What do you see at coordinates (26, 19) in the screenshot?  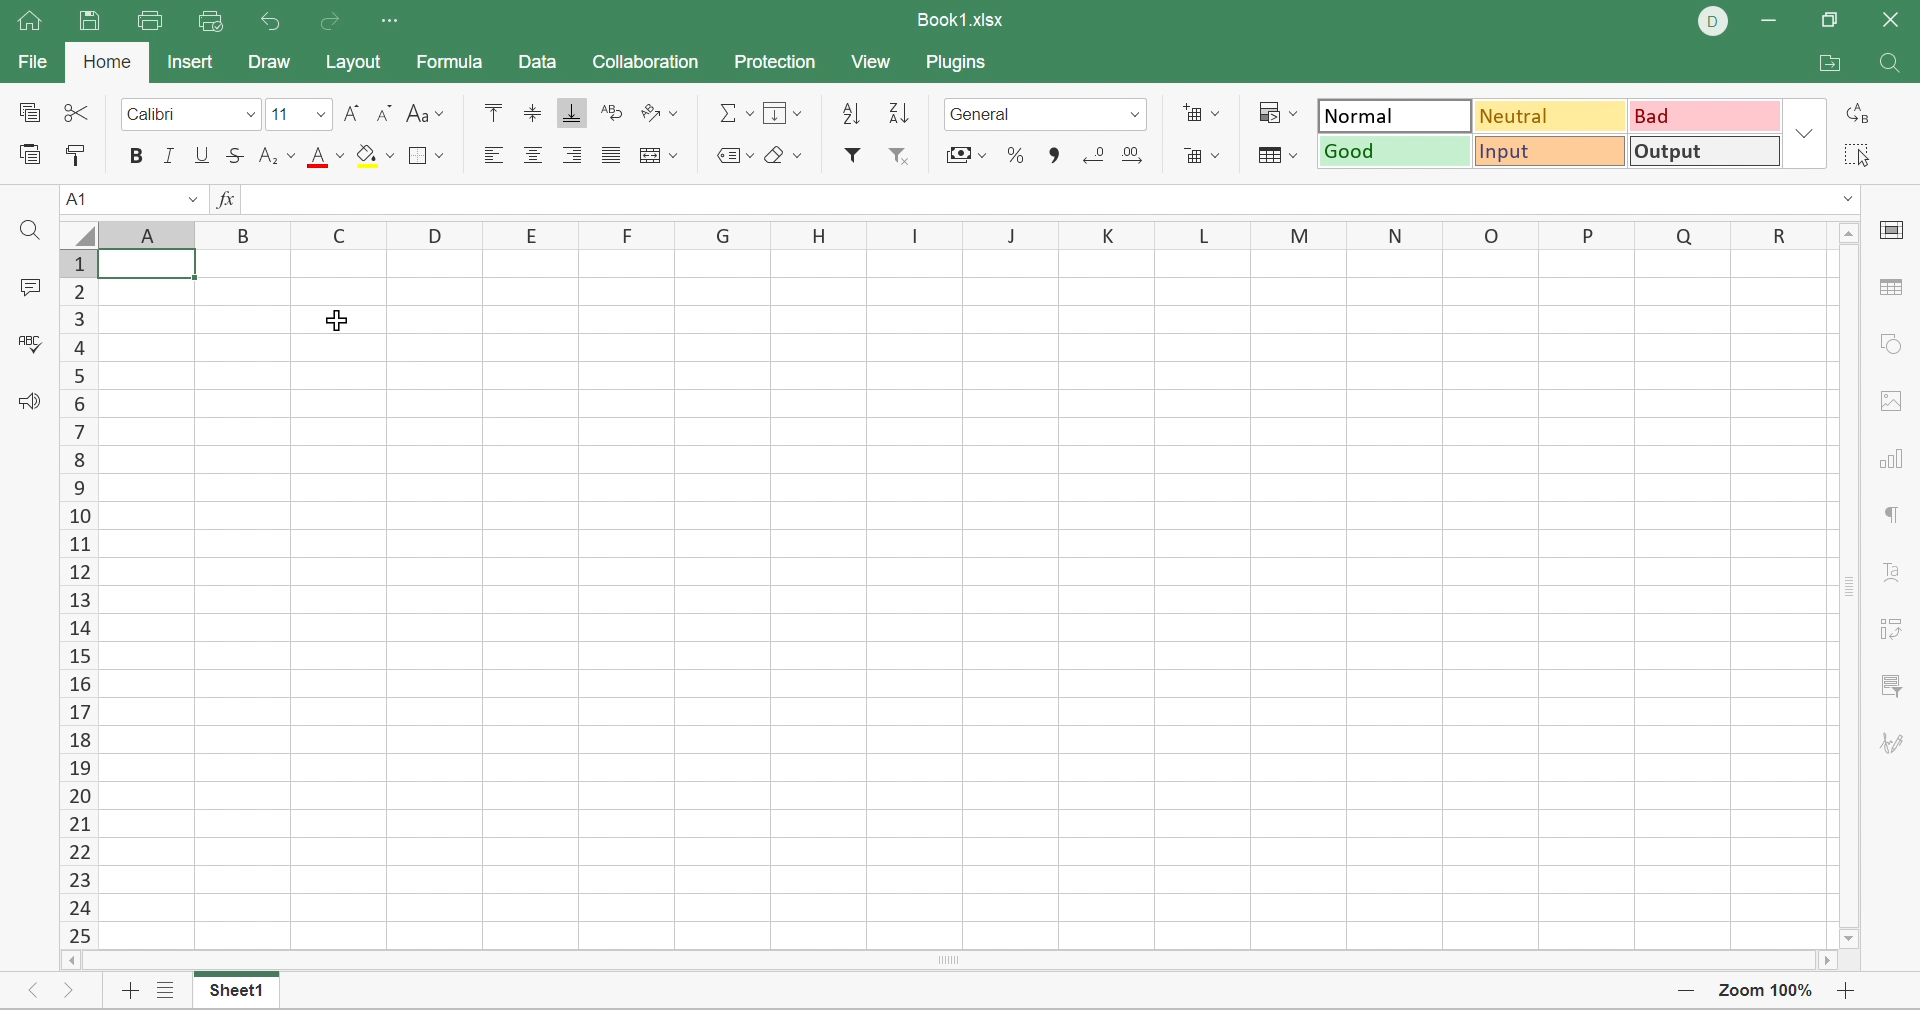 I see `Home` at bounding box center [26, 19].